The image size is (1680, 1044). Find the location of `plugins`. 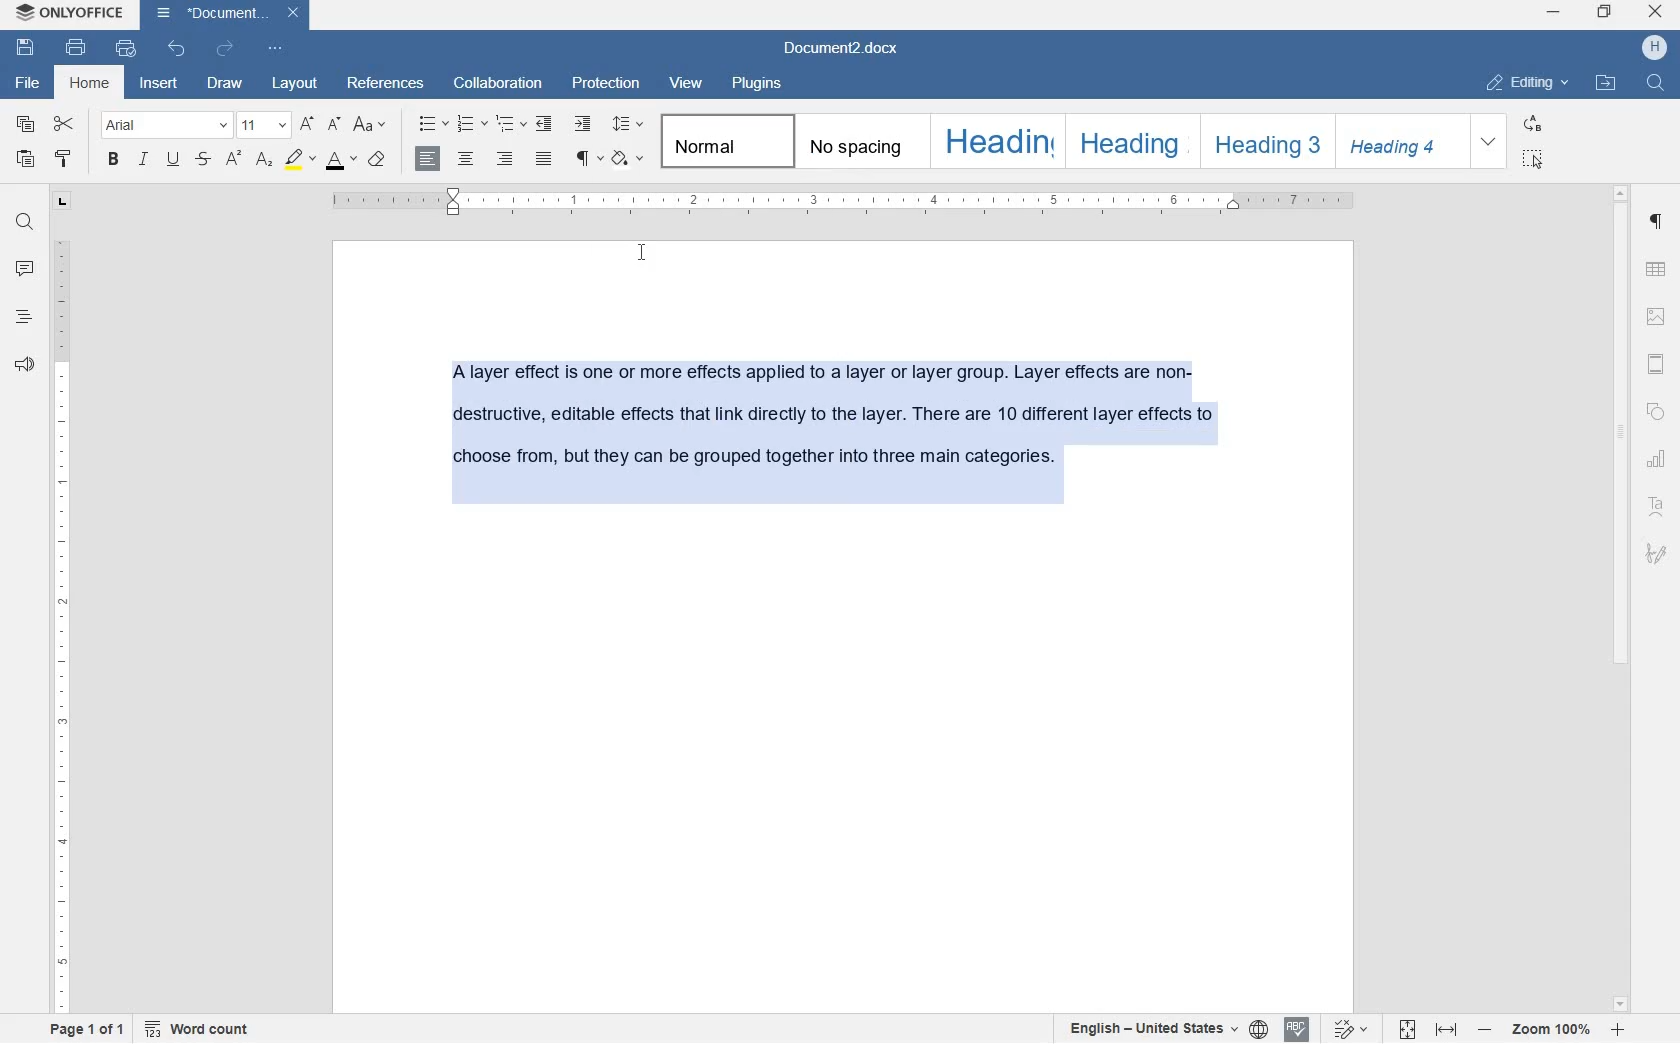

plugins is located at coordinates (764, 86).